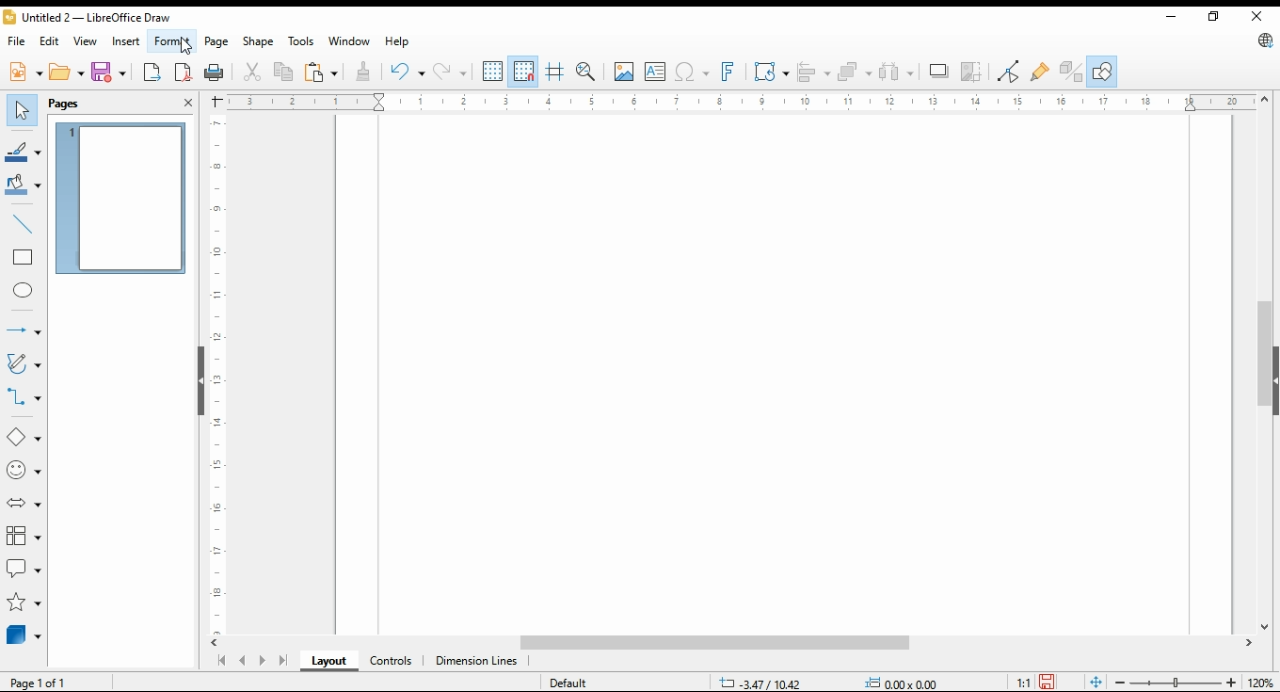  What do you see at coordinates (1071, 72) in the screenshot?
I see `toggle extrusions` at bounding box center [1071, 72].